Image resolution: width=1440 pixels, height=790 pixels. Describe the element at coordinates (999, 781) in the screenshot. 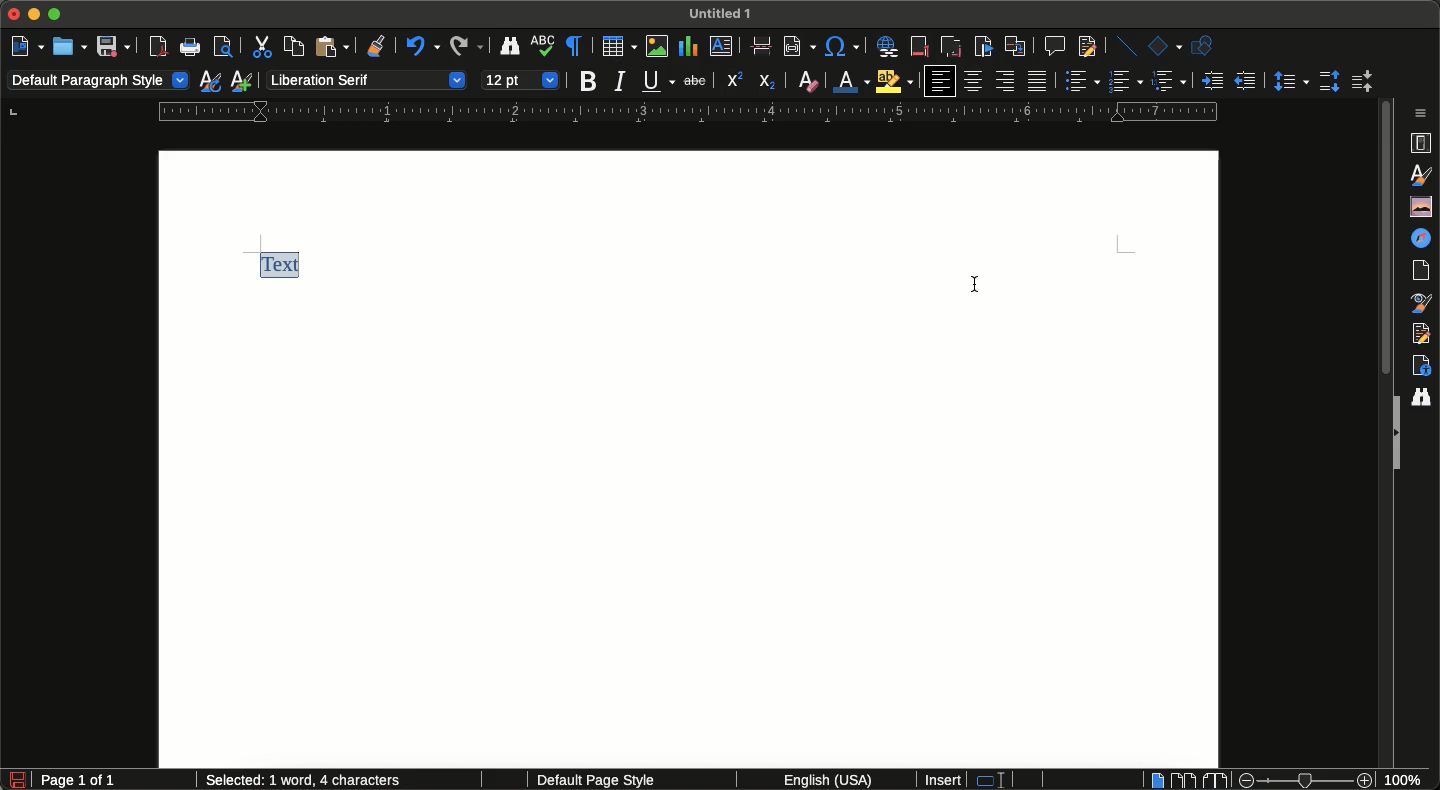

I see `Standard selection` at that location.